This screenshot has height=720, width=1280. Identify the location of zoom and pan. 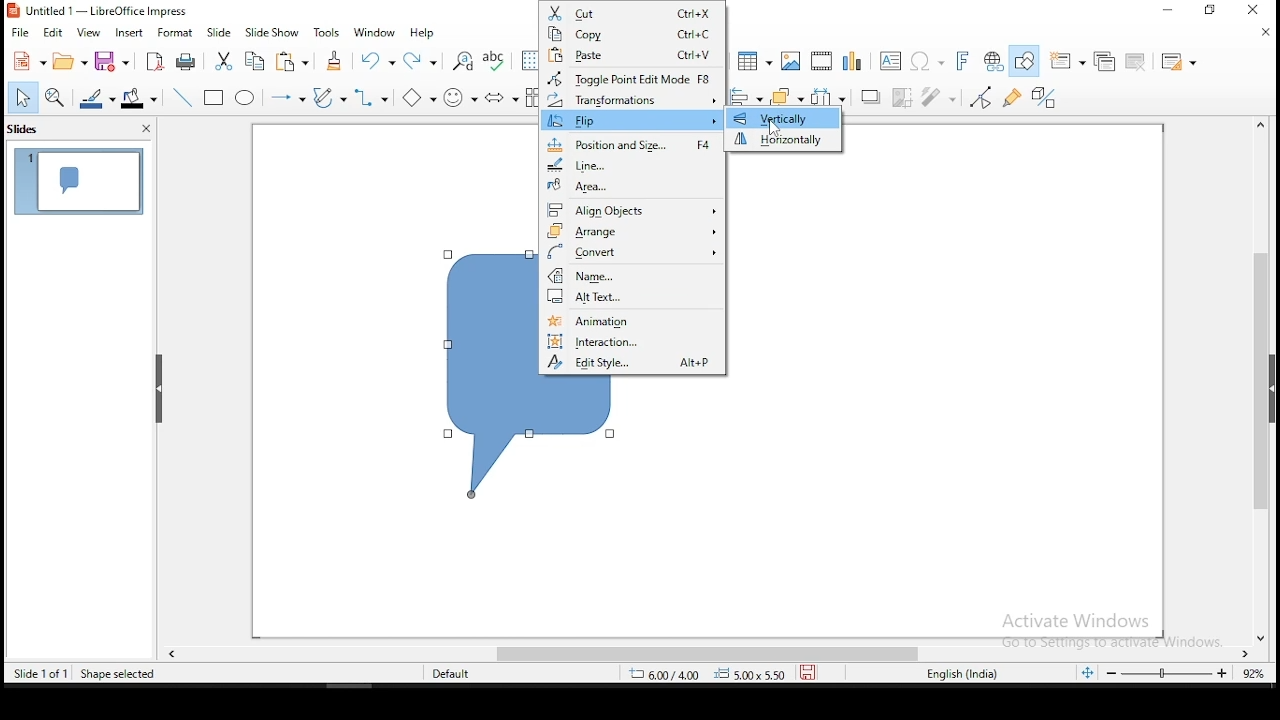
(56, 99).